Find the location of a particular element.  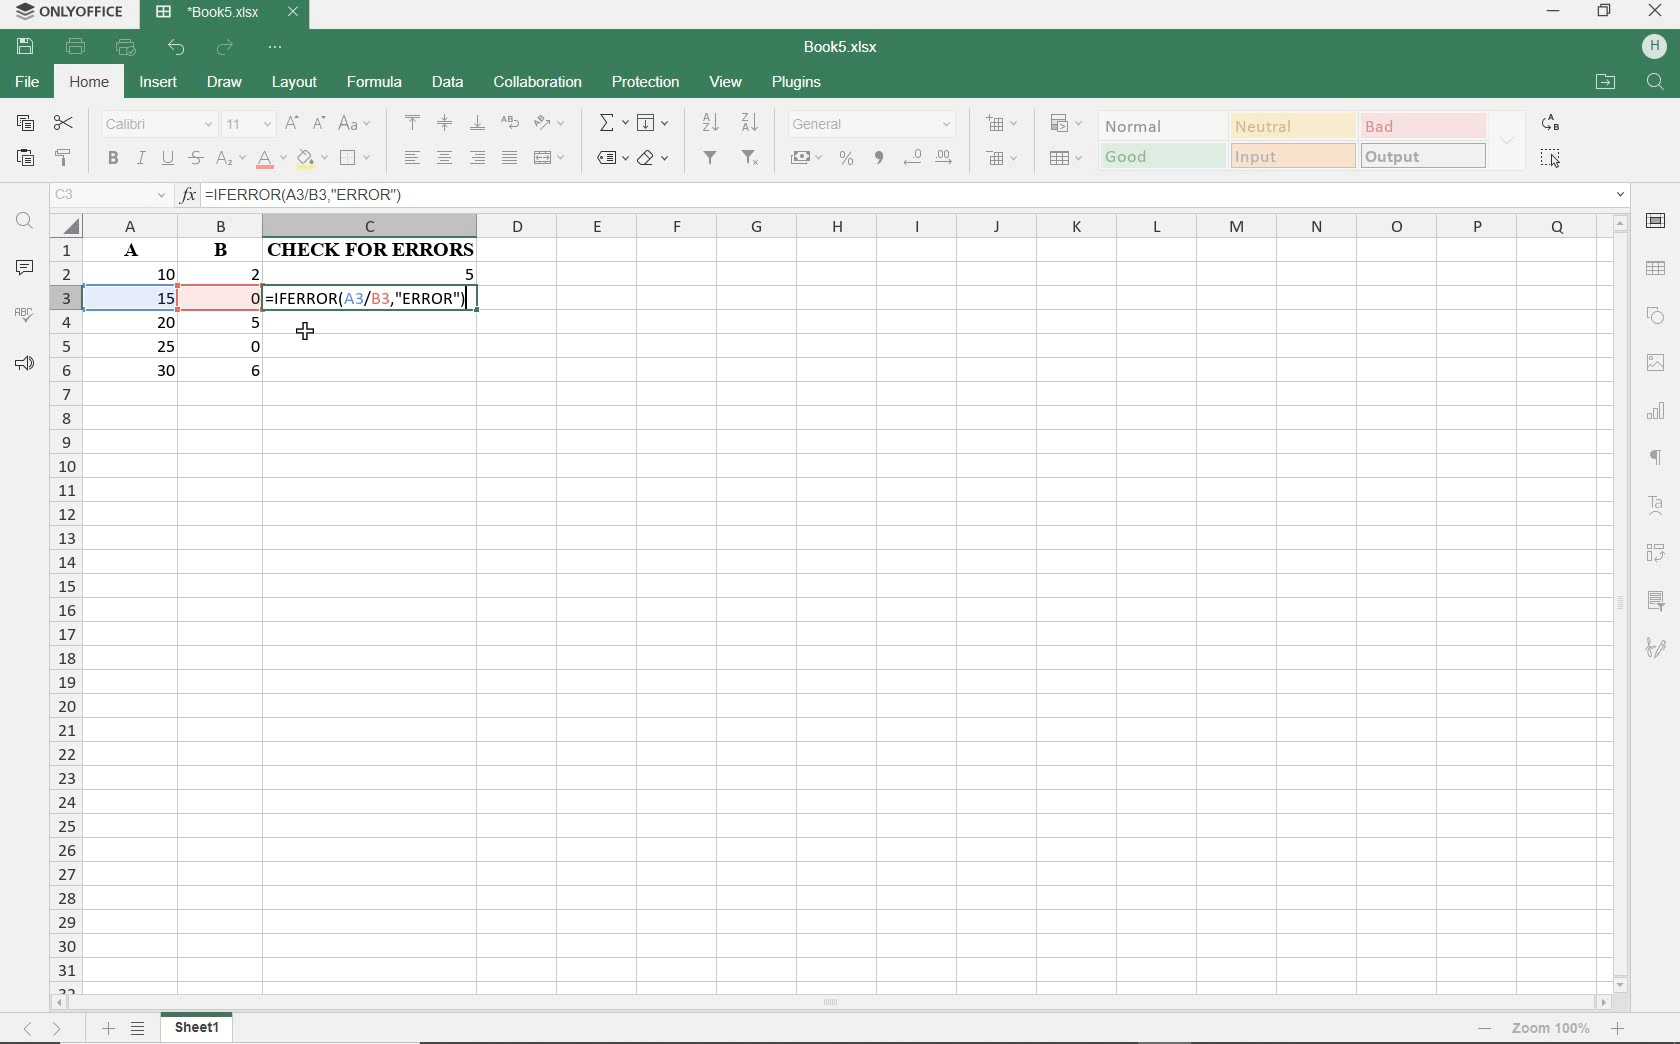

COMMA STYLE is located at coordinates (881, 160).